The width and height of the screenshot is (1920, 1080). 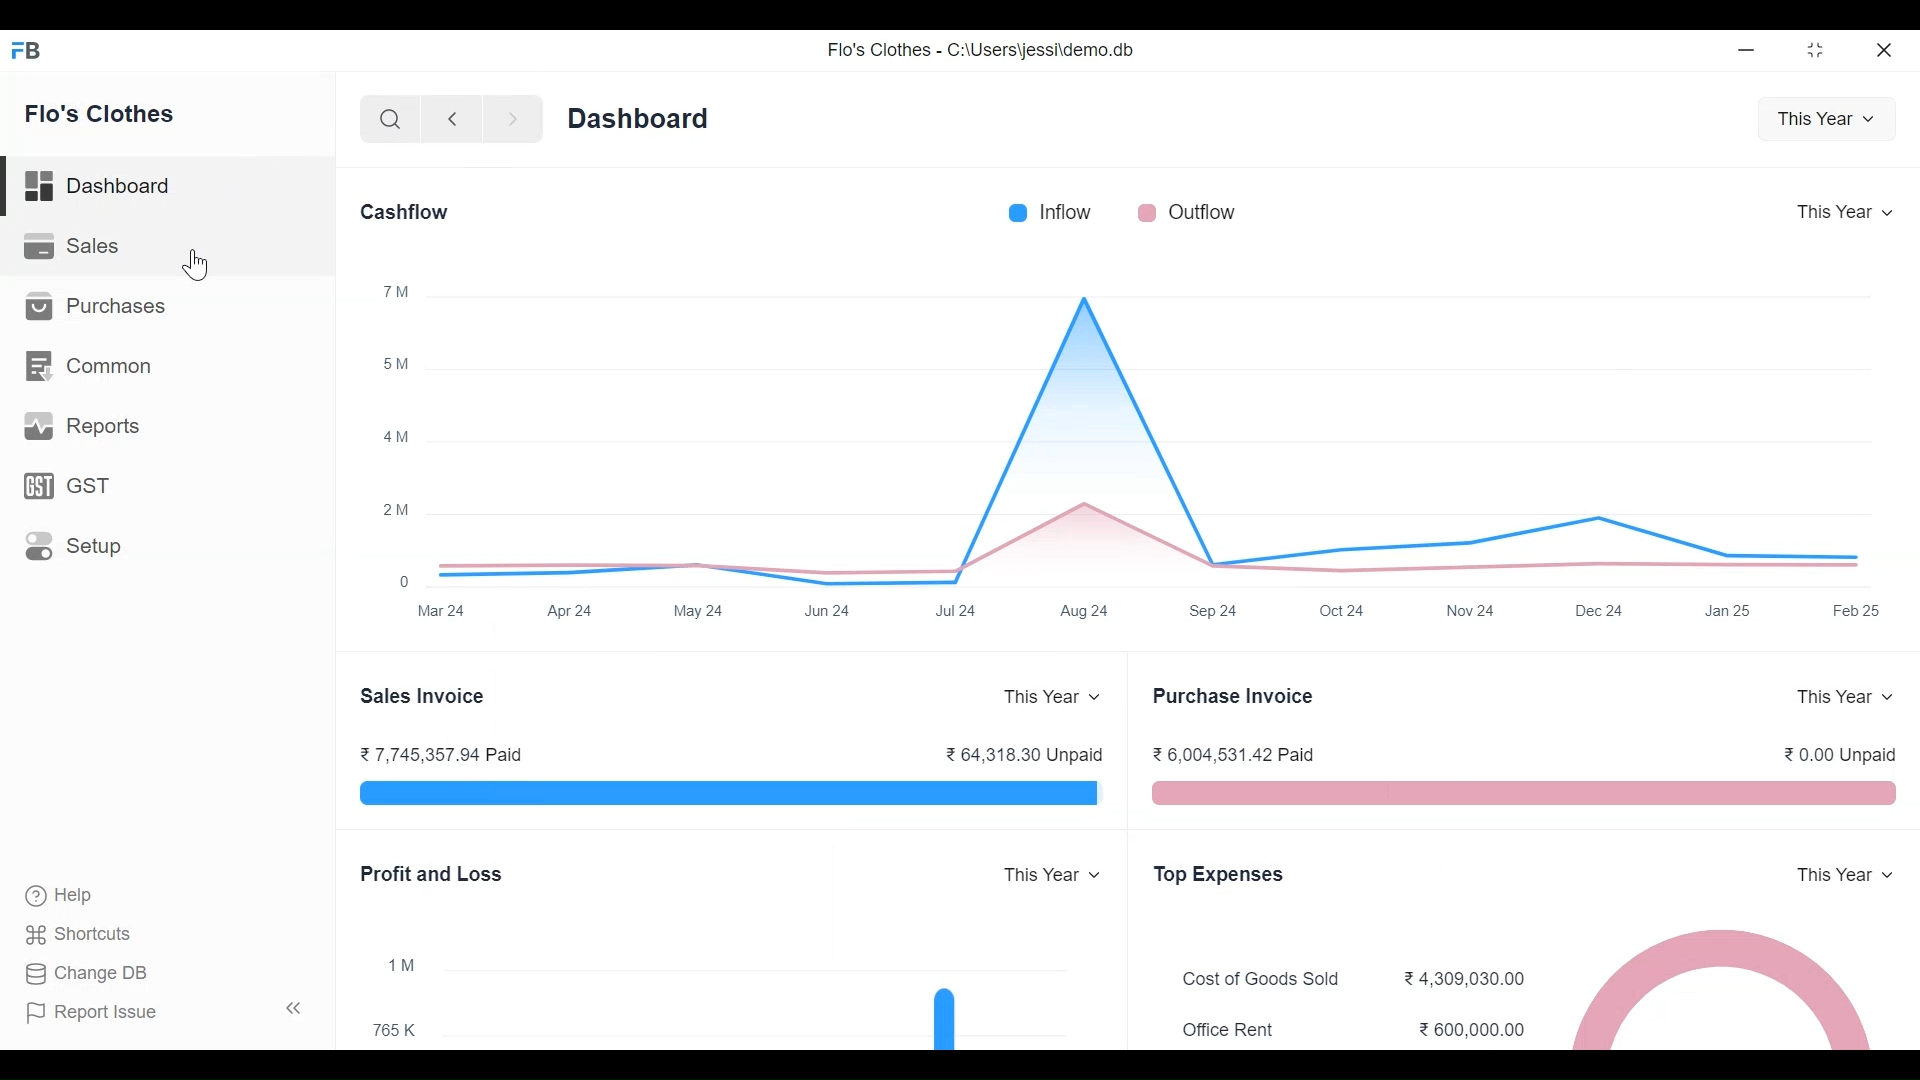 What do you see at coordinates (1019, 211) in the screenshot?
I see `Inflow Color bar` at bounding box center [1019, 211].